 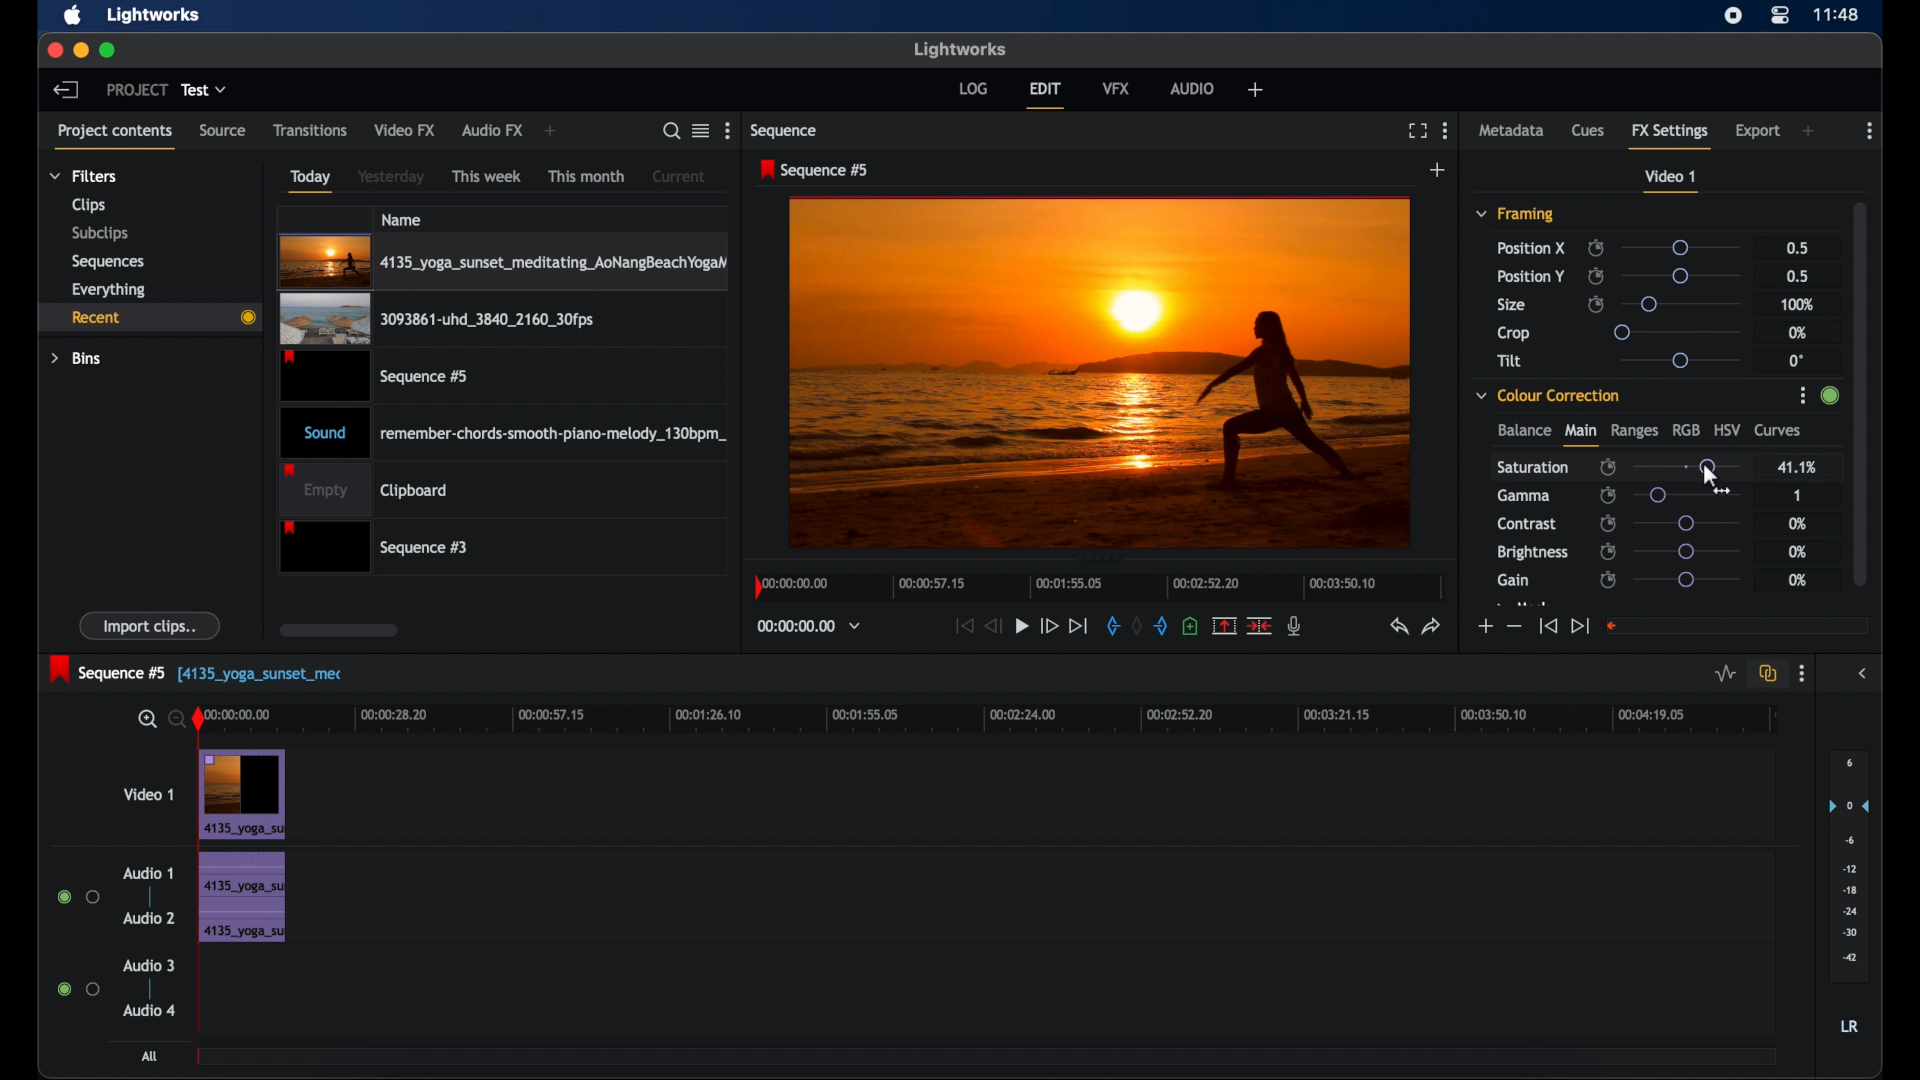 What do you see at coordinates (1523, 431) in the screenshot?
I see `balance` at bounding box center [1523, 431].